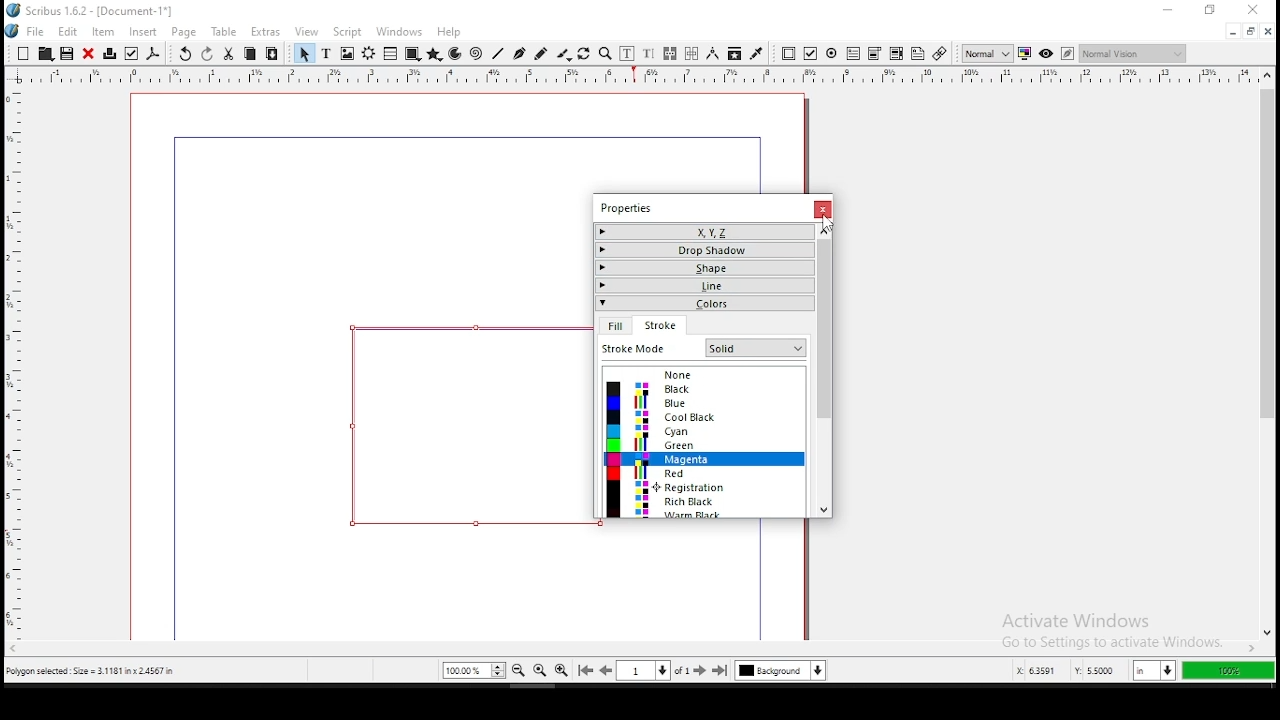  I want to click on zoom out, so click(519, 670).